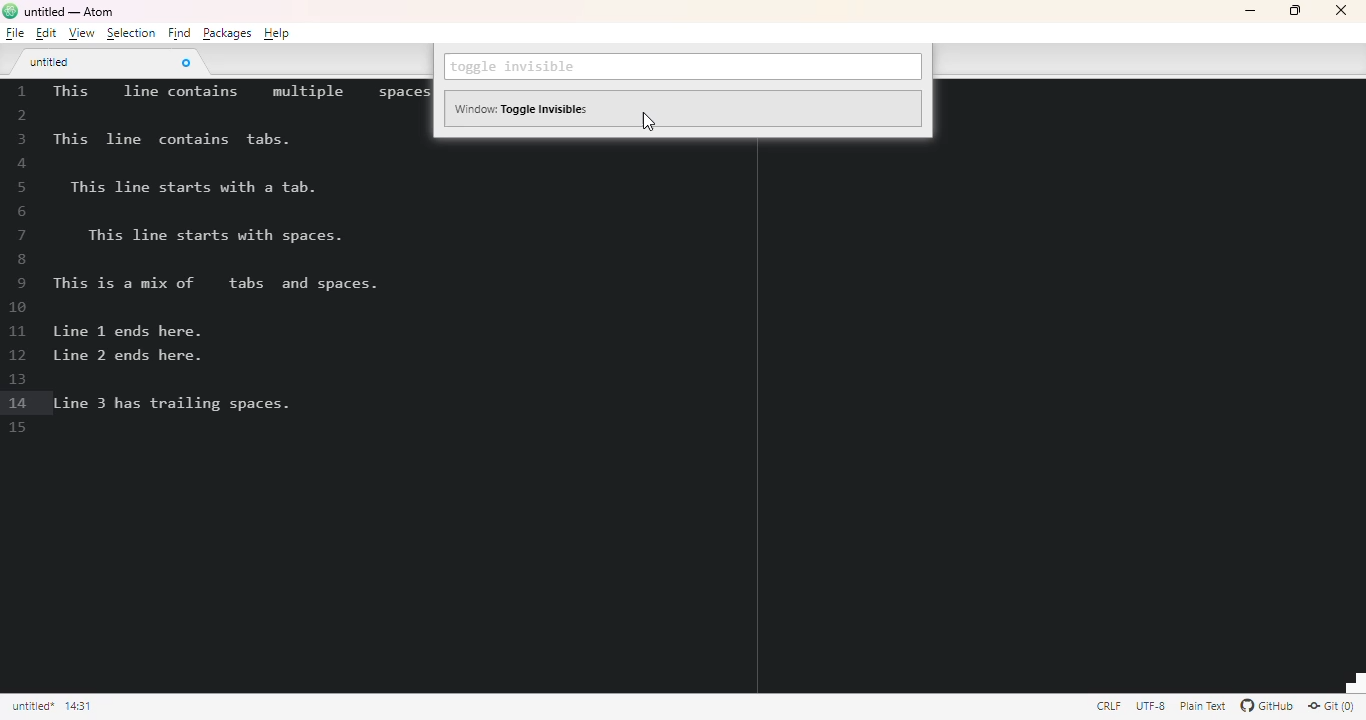 This screenshot has height=720, width=1366. I want to click on minimize, so click(1250, 11).